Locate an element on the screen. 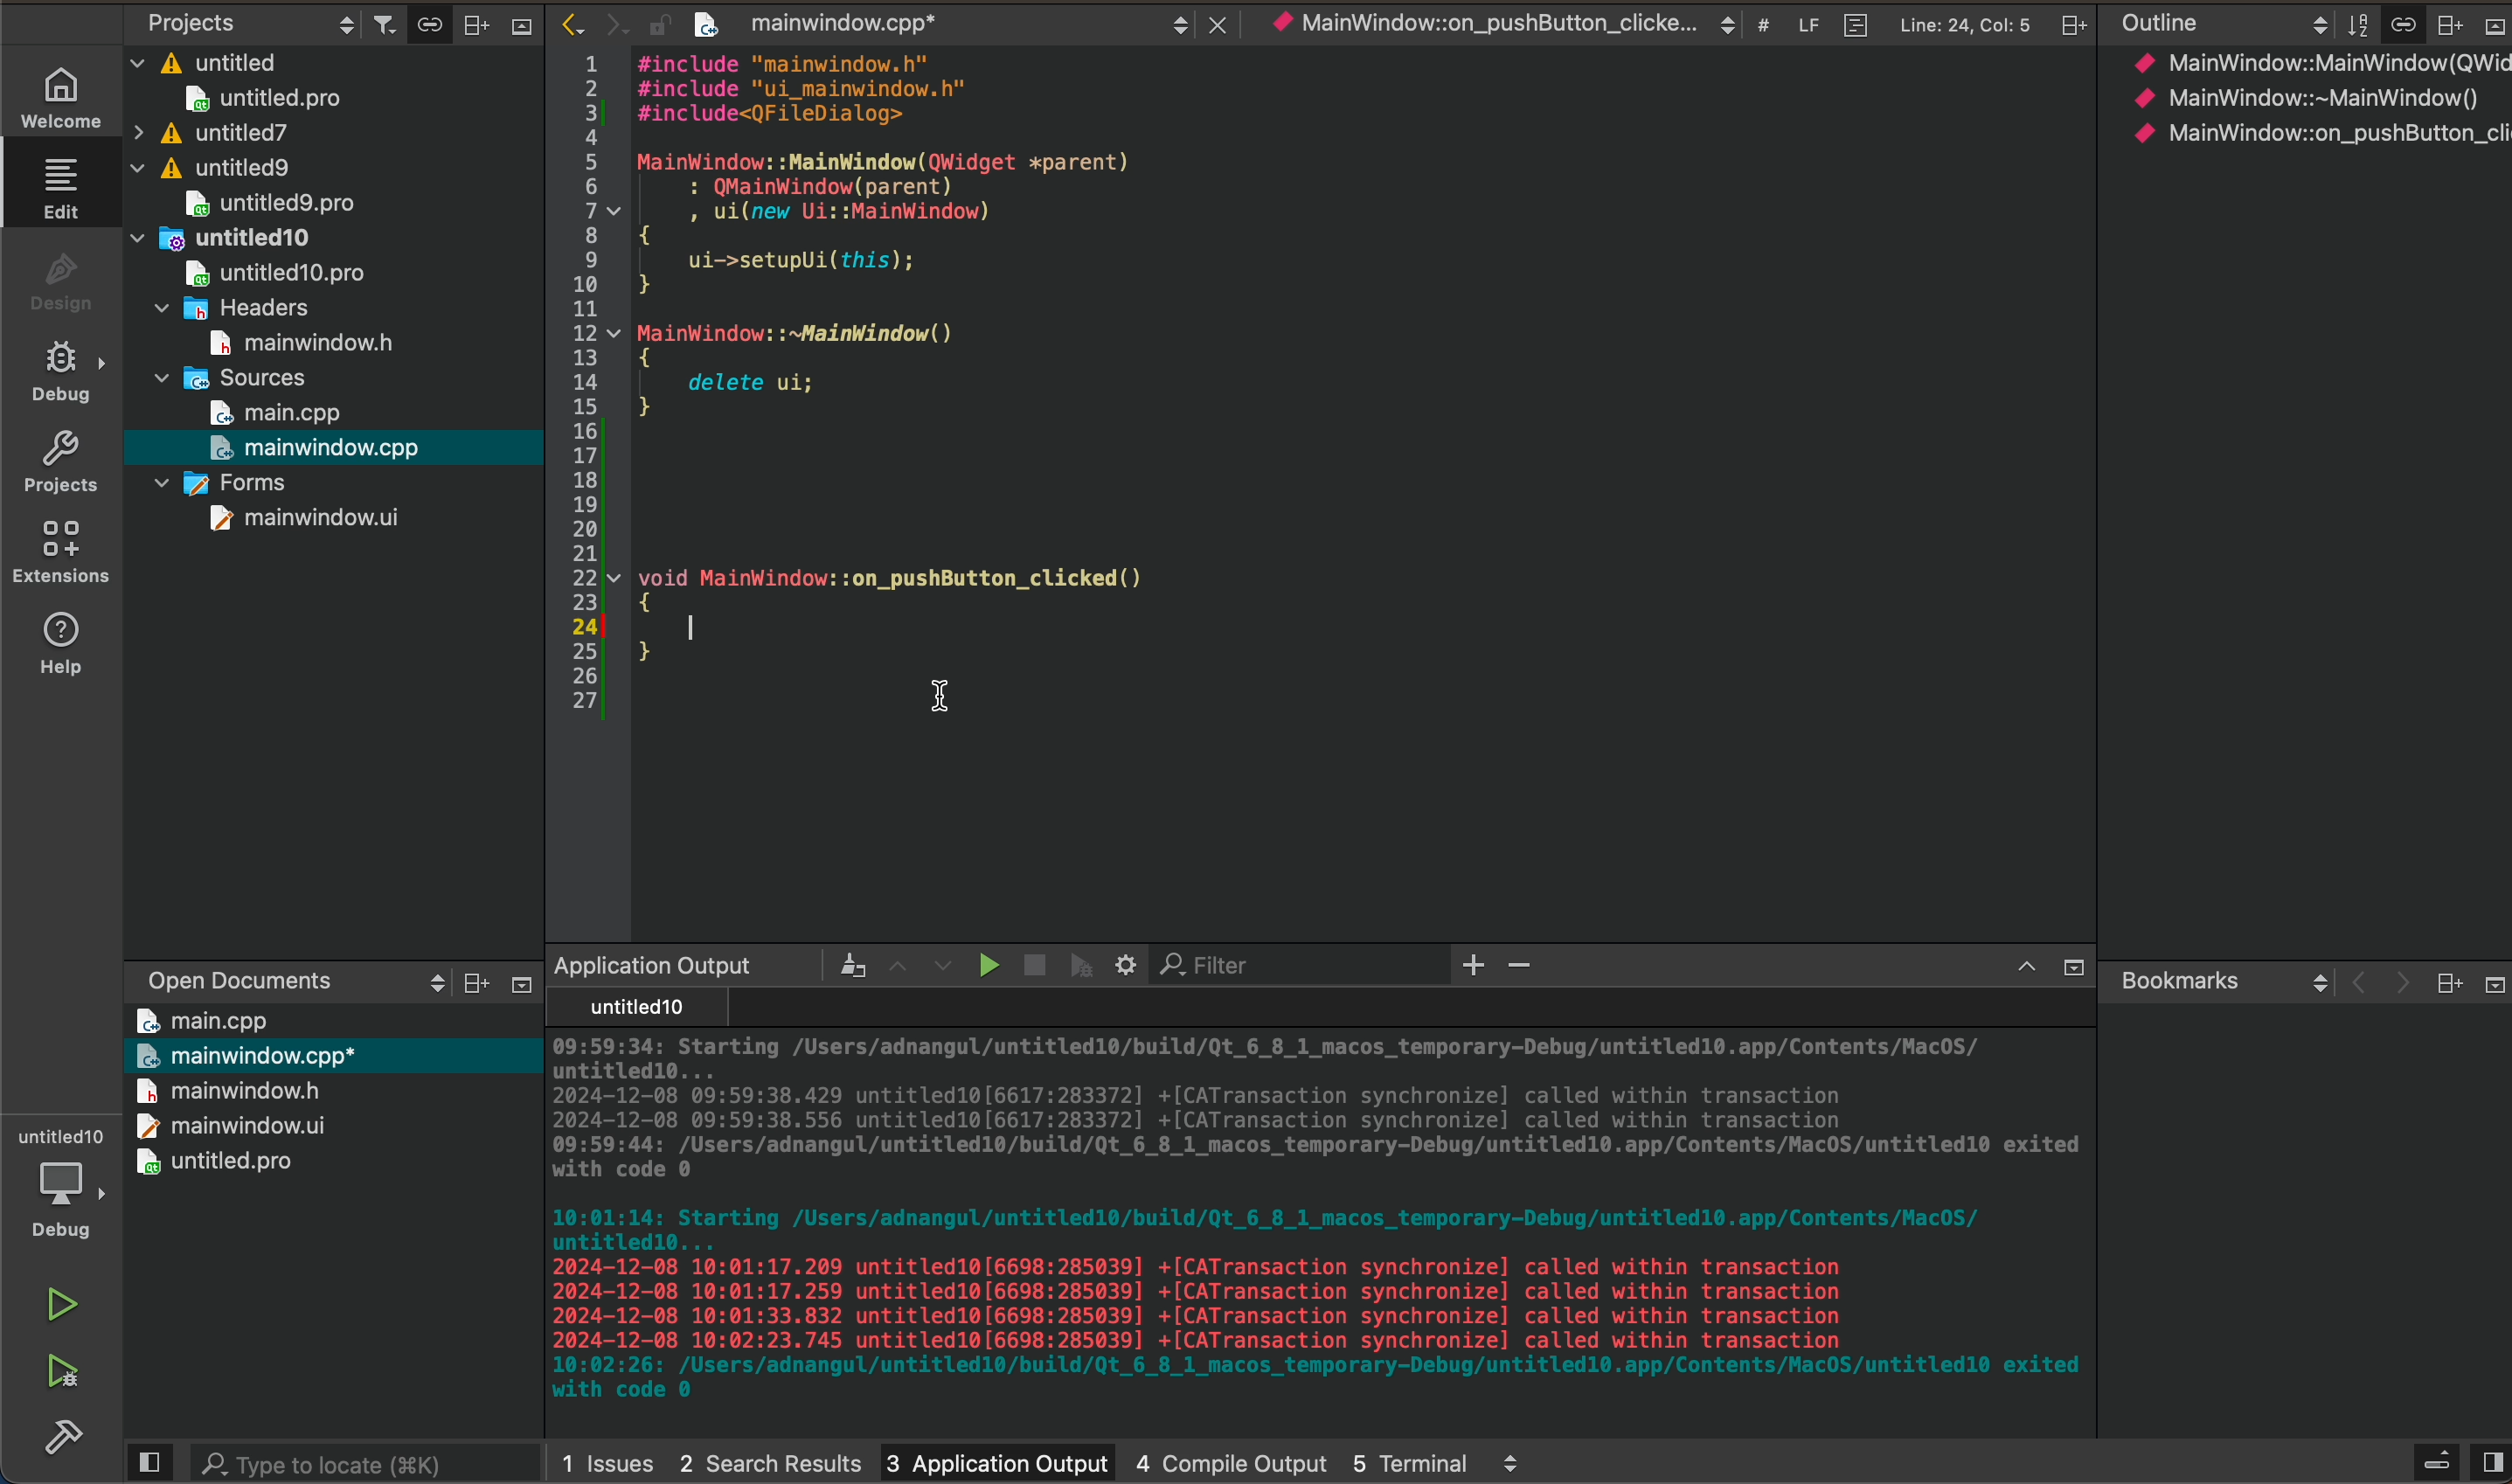  stop is located at coordinates (1029, 960).